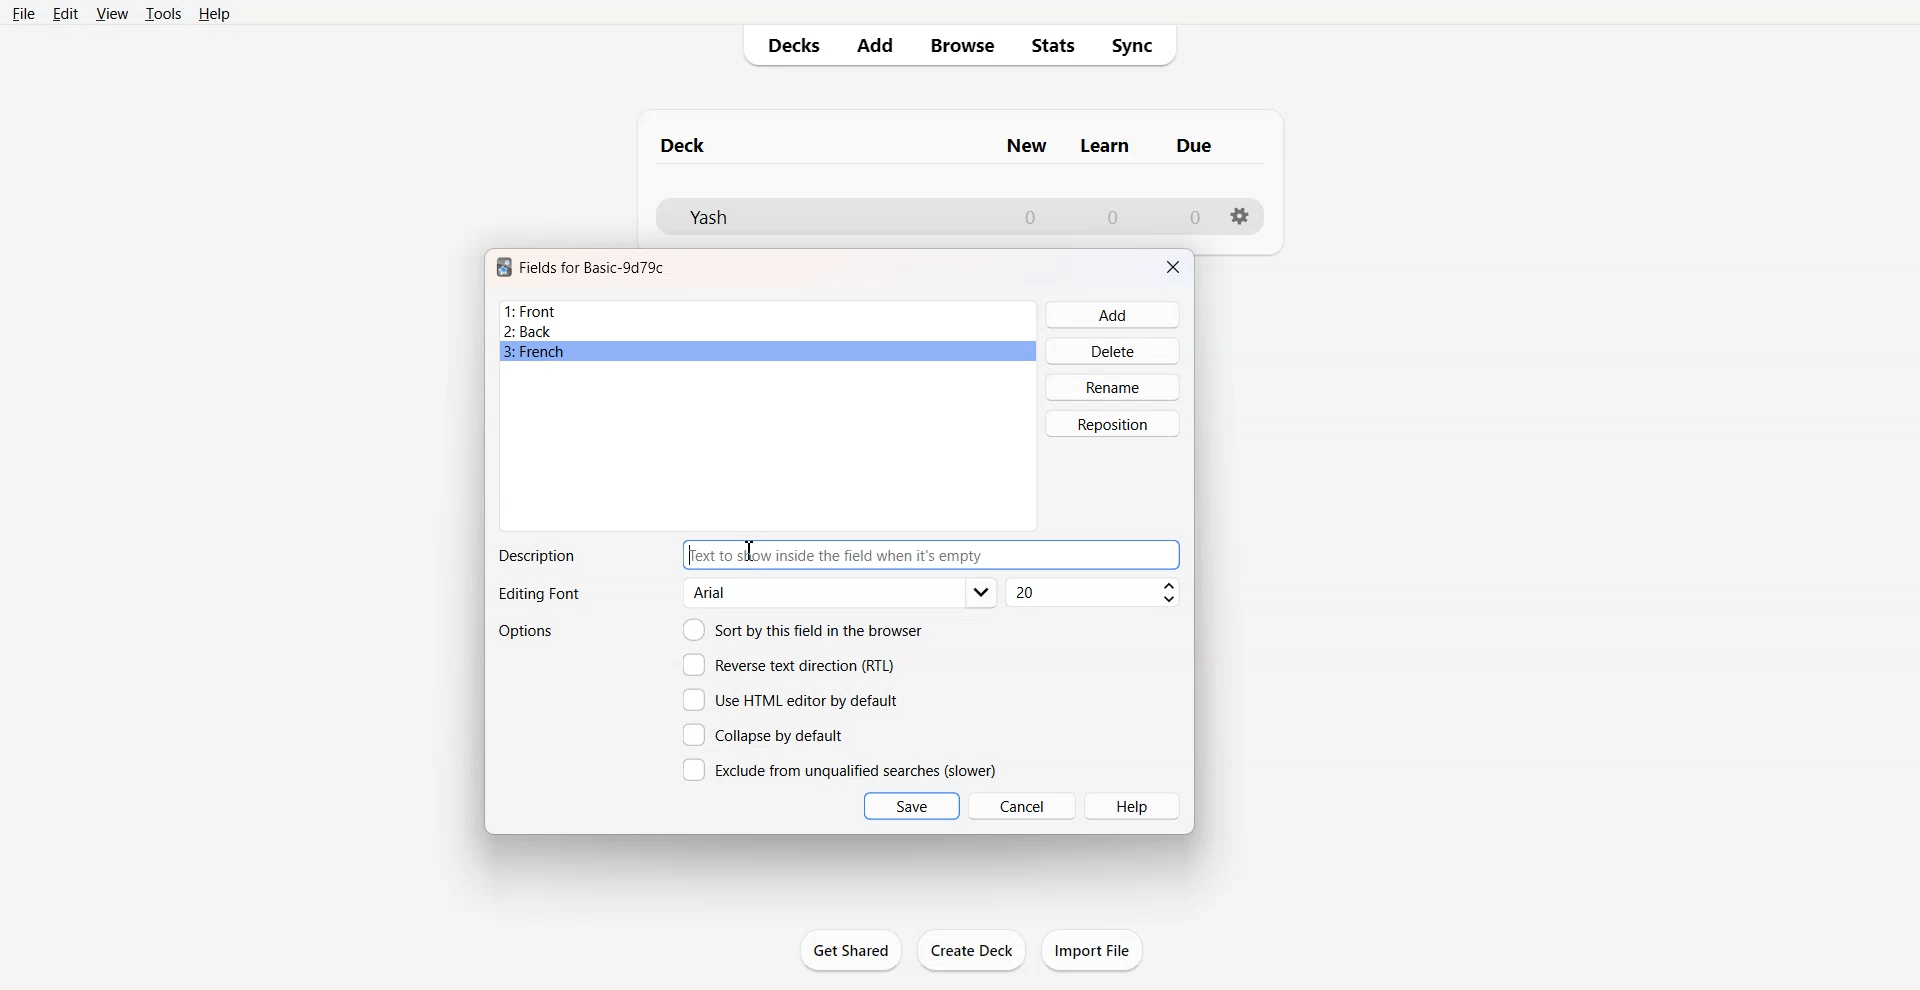 The image size is (1920, 990). Describe the element at coordinates (1054, 46) in the screenshot. I see `Stats` at that location.